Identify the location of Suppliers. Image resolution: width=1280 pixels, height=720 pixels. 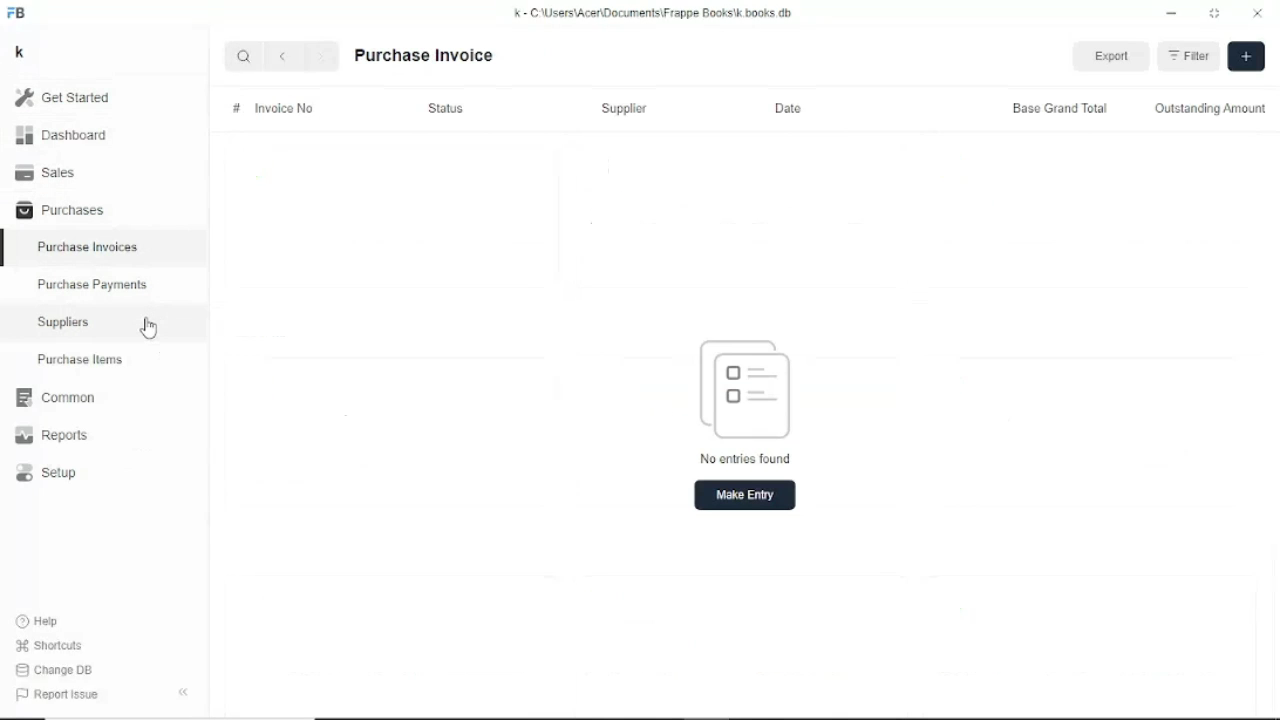
(64, 322).